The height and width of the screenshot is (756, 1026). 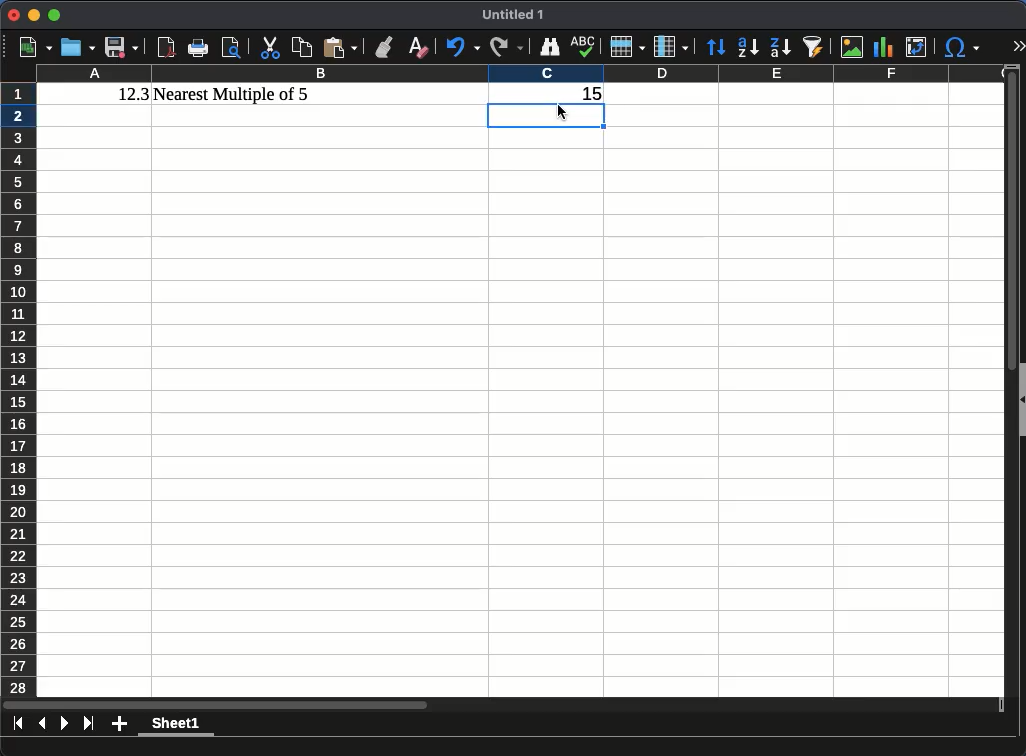 What do you see at coordinates (417, 48) in the screenshot?
I see `clear formatting` at bounding box center [417, 48].